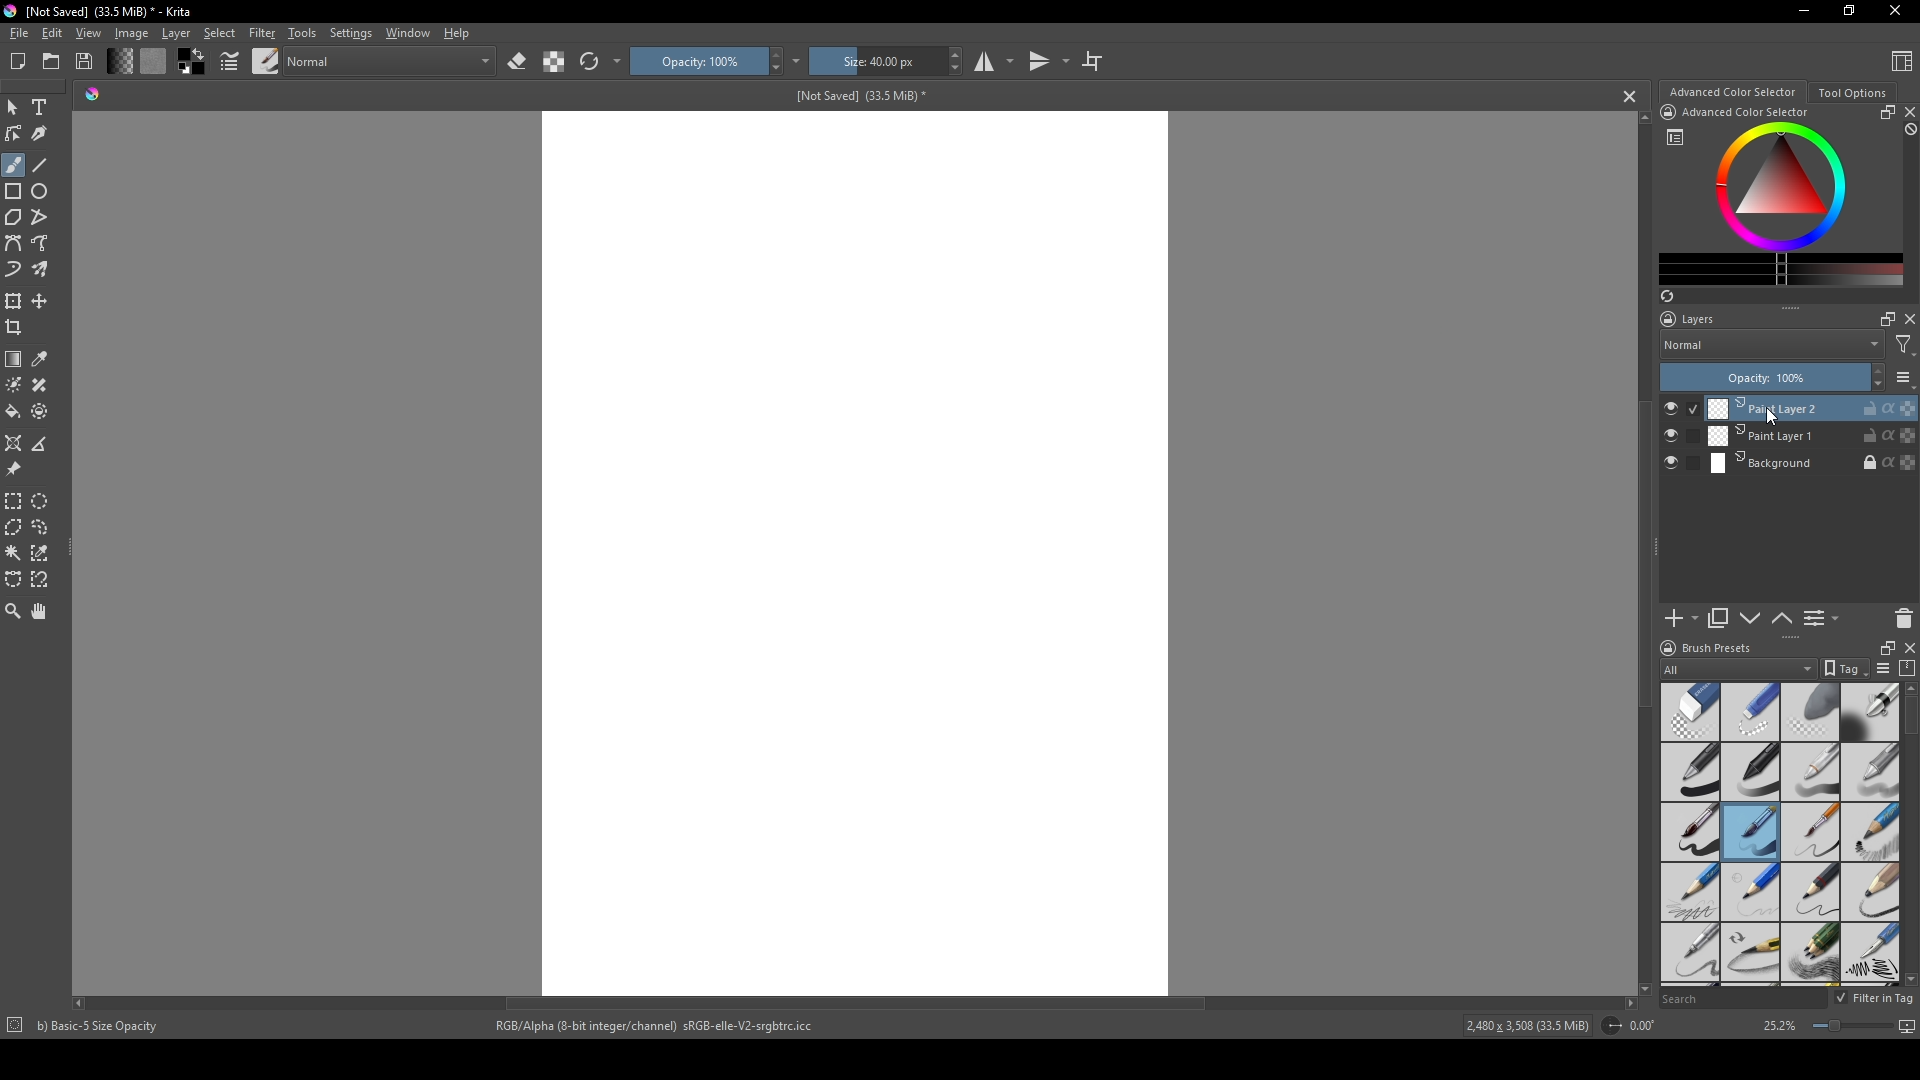 Image resolution: width=1920 pixels, height=1080 pixels. Describe the element at coordinates (1908, 668) in the screenshot. I see `compress` at that location.